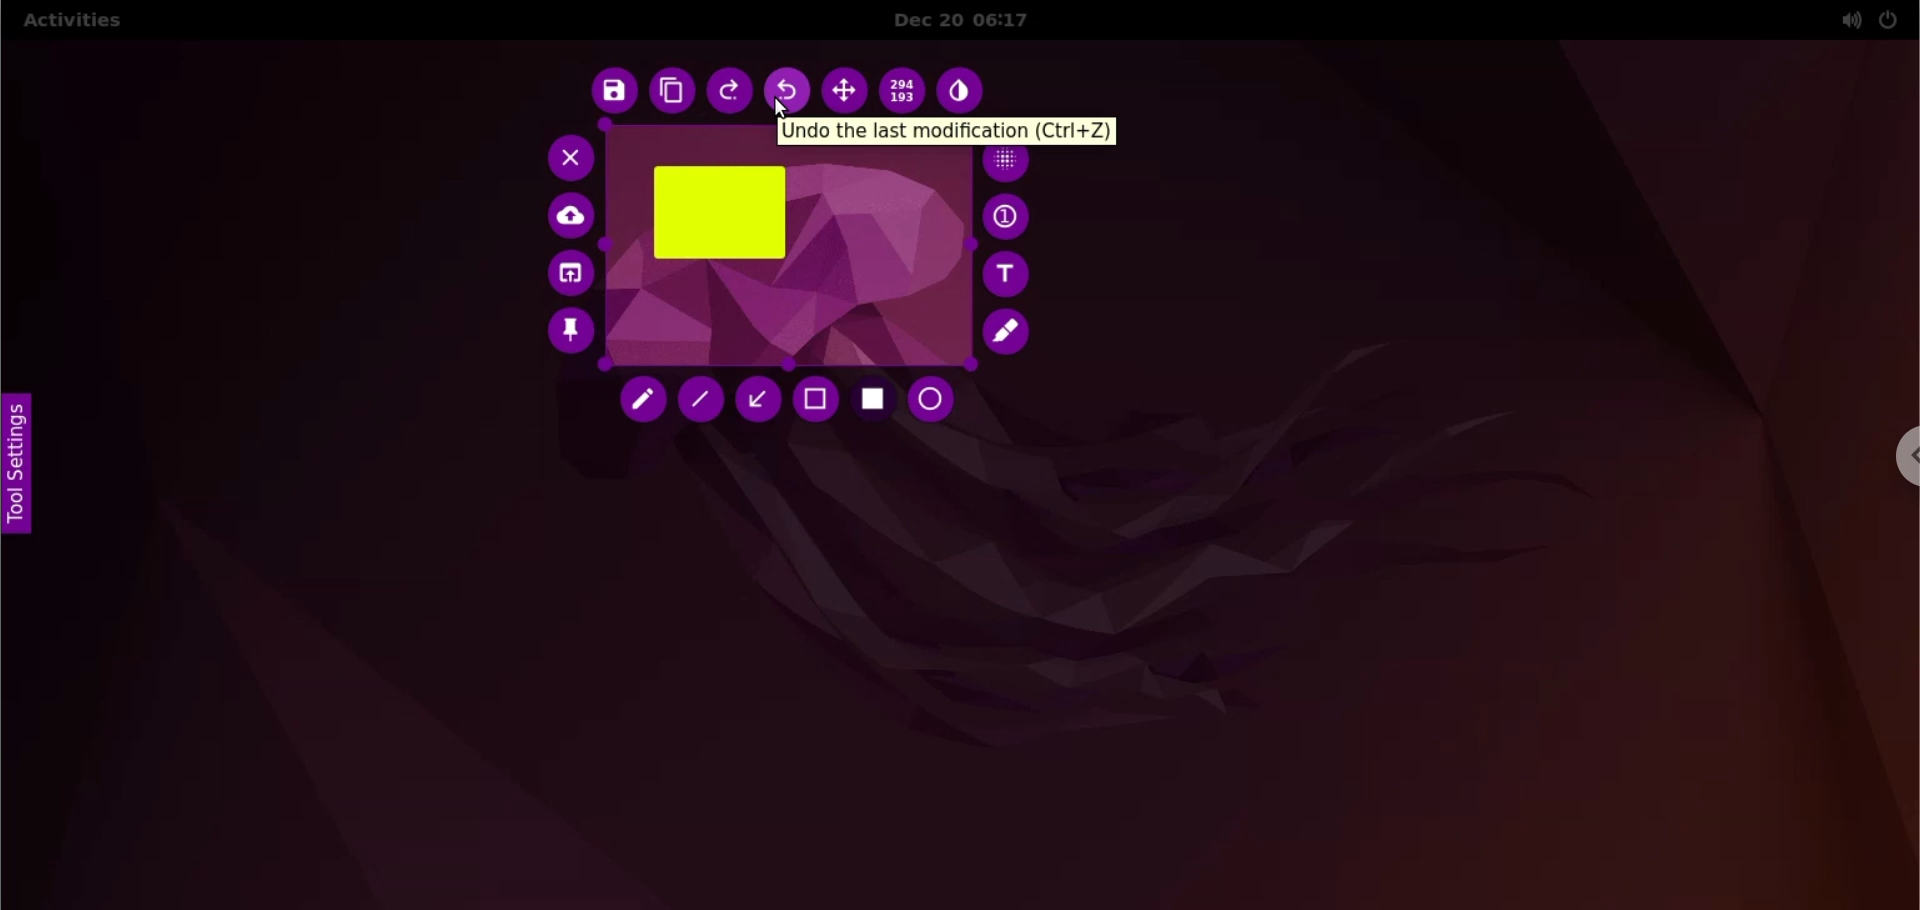 The height and width of the screenshot is (910, 1920). Describe the element at coordinates (719, 212) in the screenshot. I see `rectangle` at that location.